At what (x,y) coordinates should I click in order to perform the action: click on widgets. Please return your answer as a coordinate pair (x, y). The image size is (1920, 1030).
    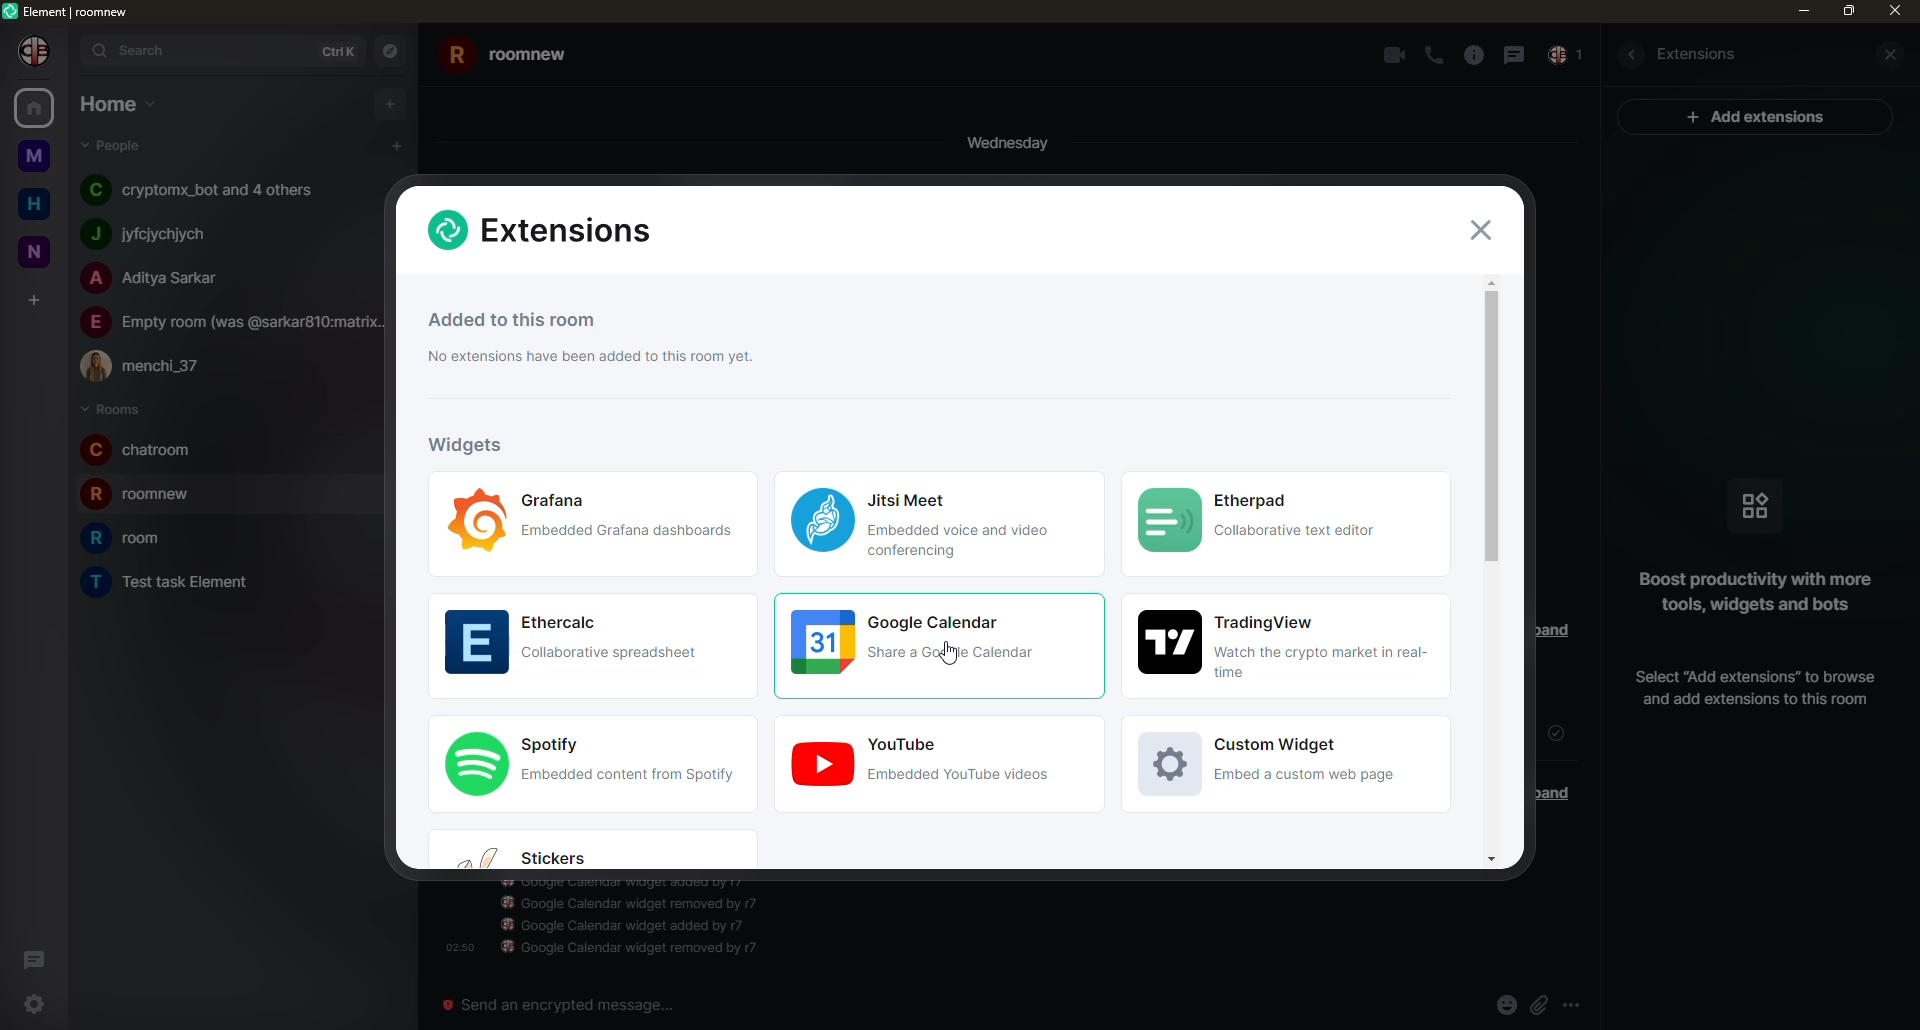
    Looking at the image, I should click on (472, 446).